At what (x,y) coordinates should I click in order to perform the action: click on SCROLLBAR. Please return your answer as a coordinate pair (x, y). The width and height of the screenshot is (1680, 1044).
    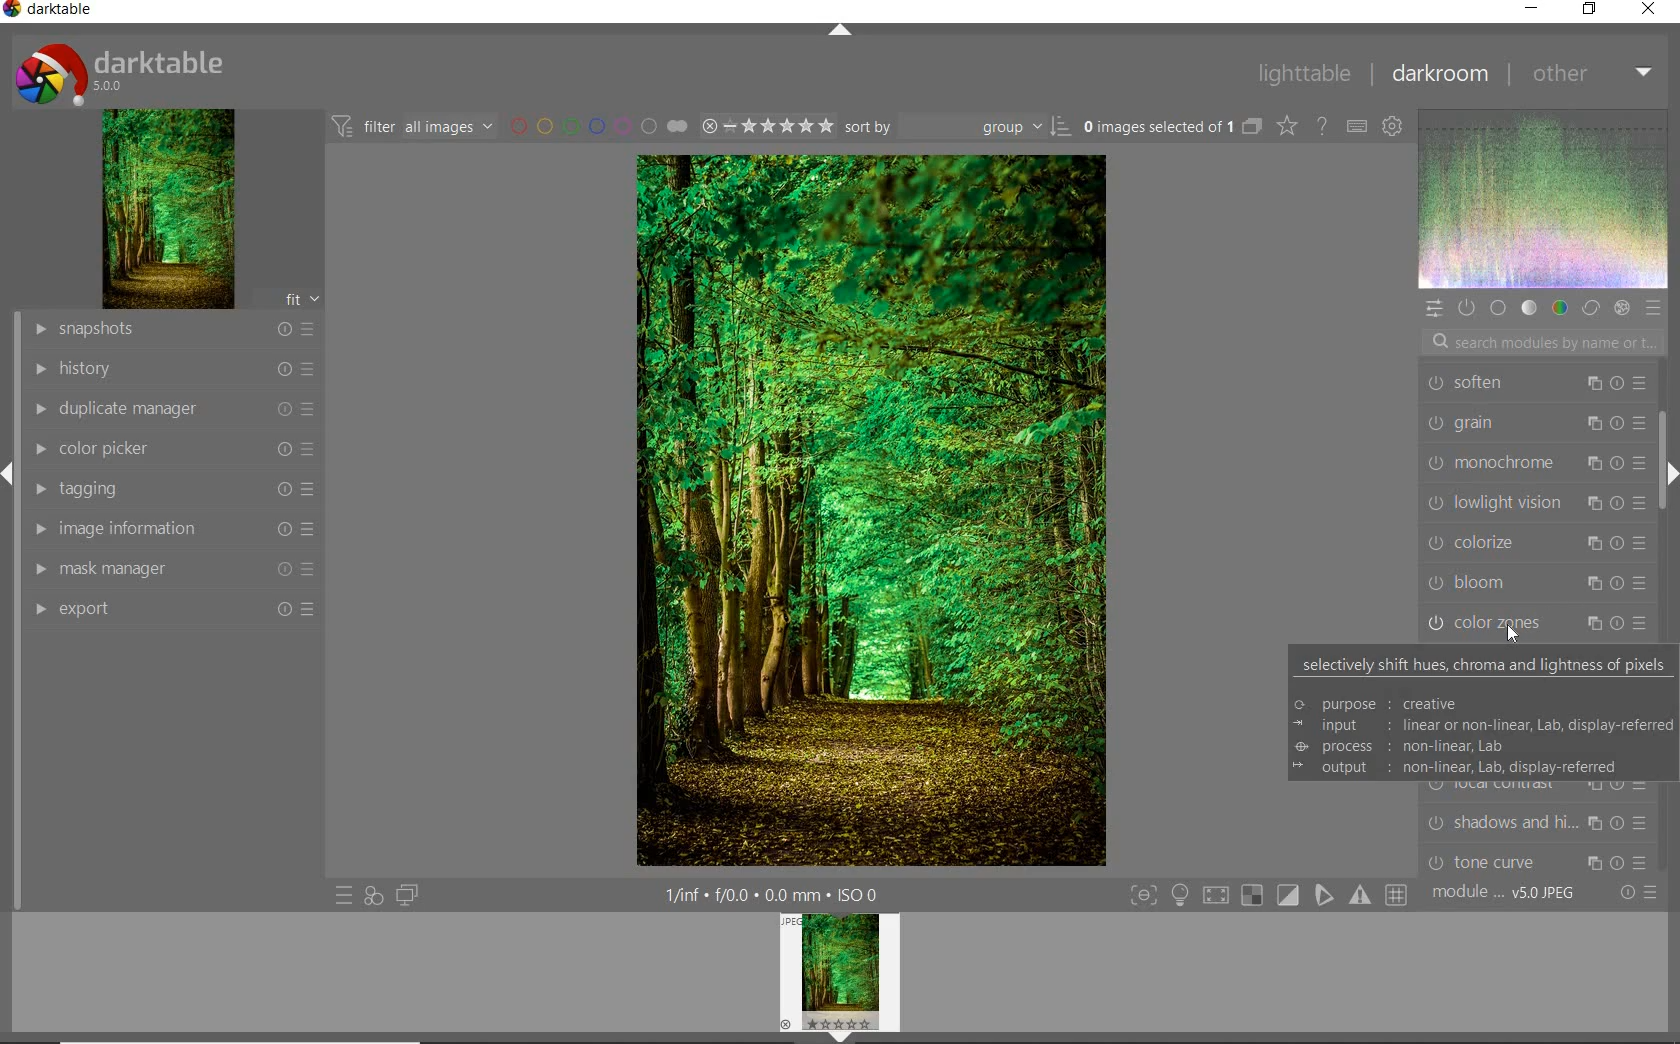
    Looking at the image, I should click on (1667, 434).